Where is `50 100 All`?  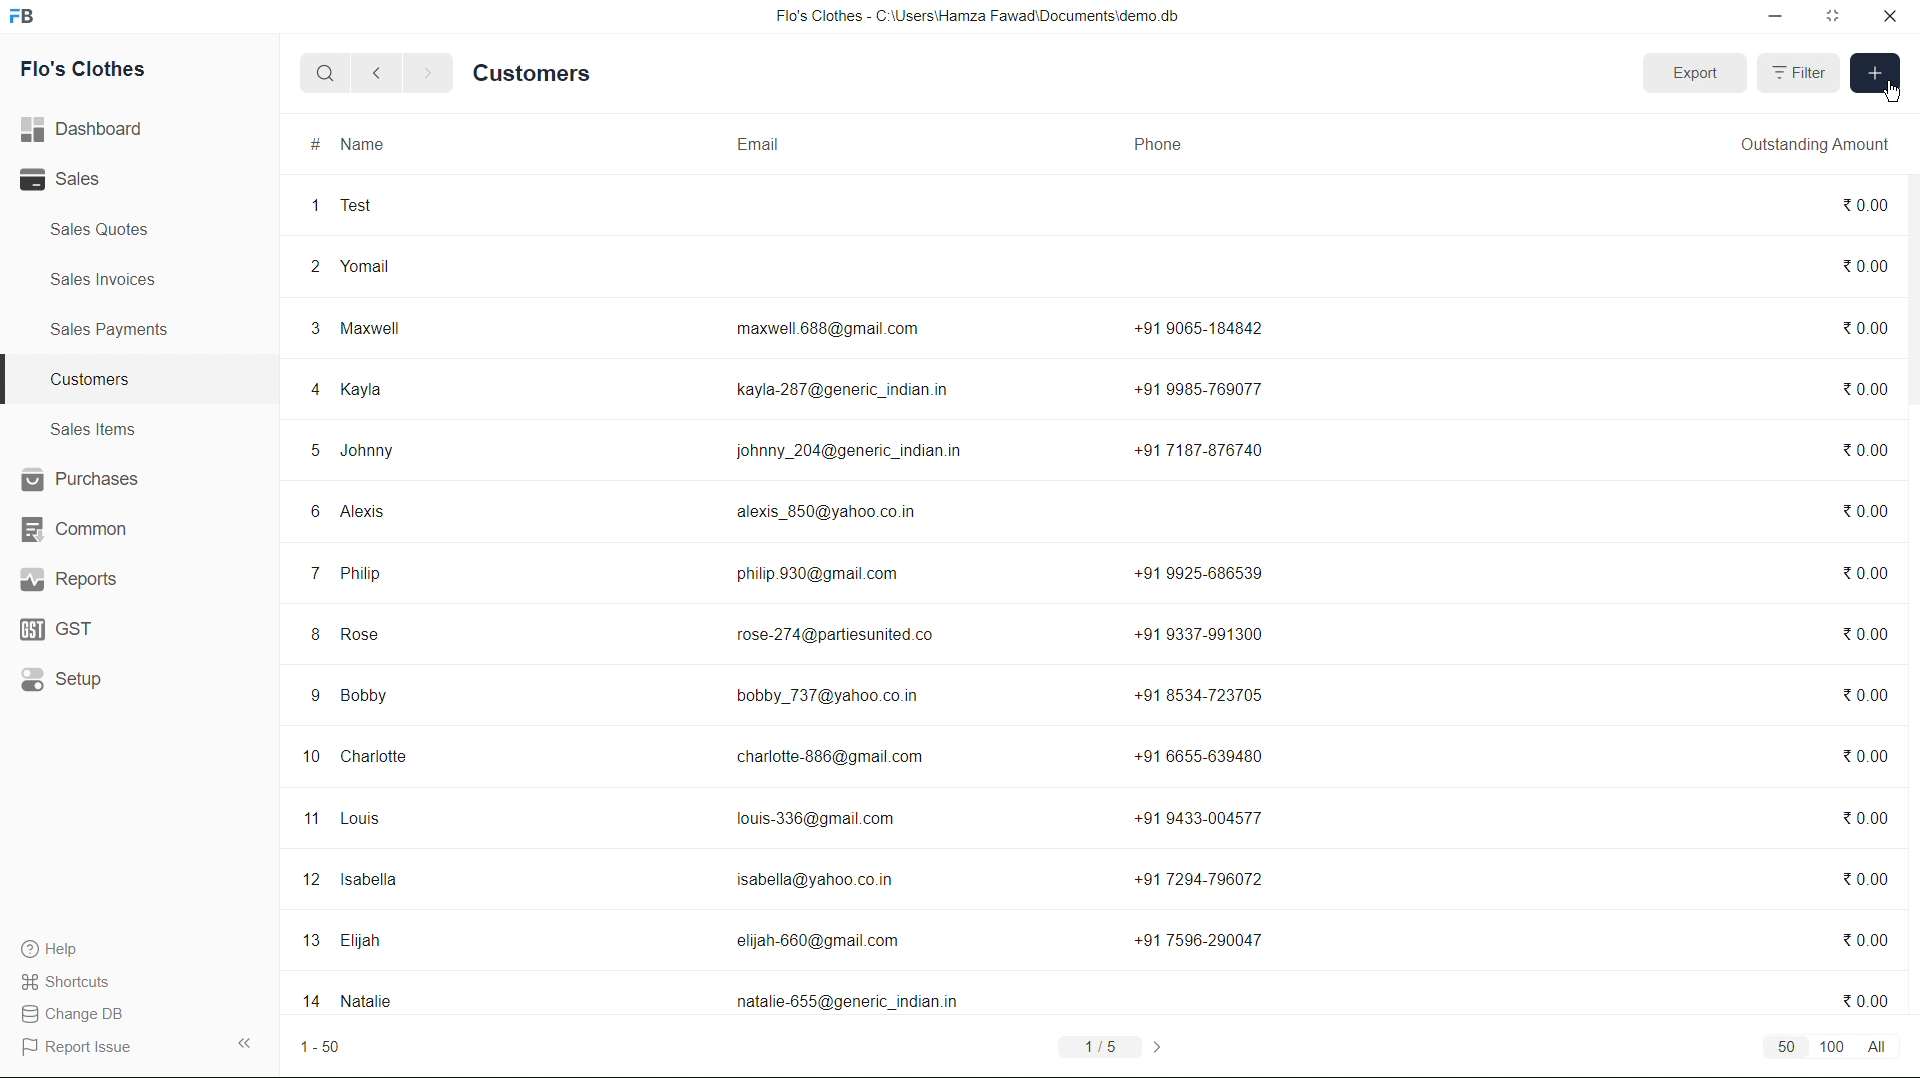
50 100 All is located at coordinates (1828, 1050).